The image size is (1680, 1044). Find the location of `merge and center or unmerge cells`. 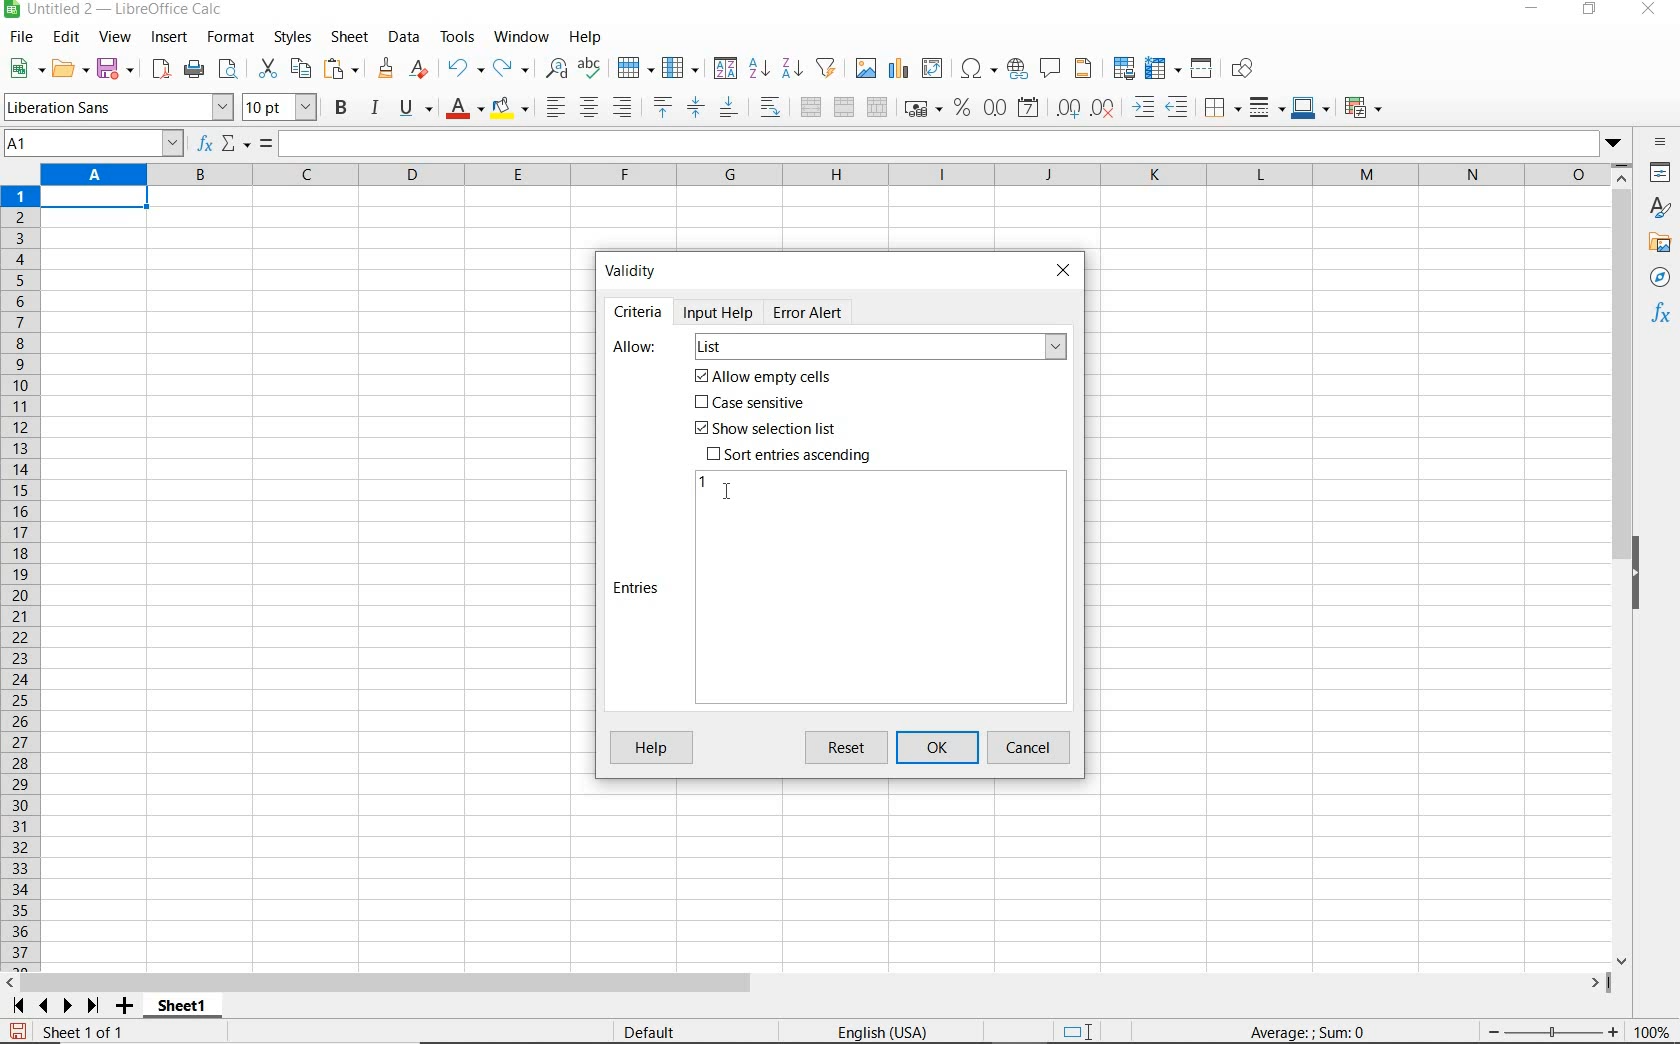

merge and center or unmerge cells is located at coordinates (811, 108).